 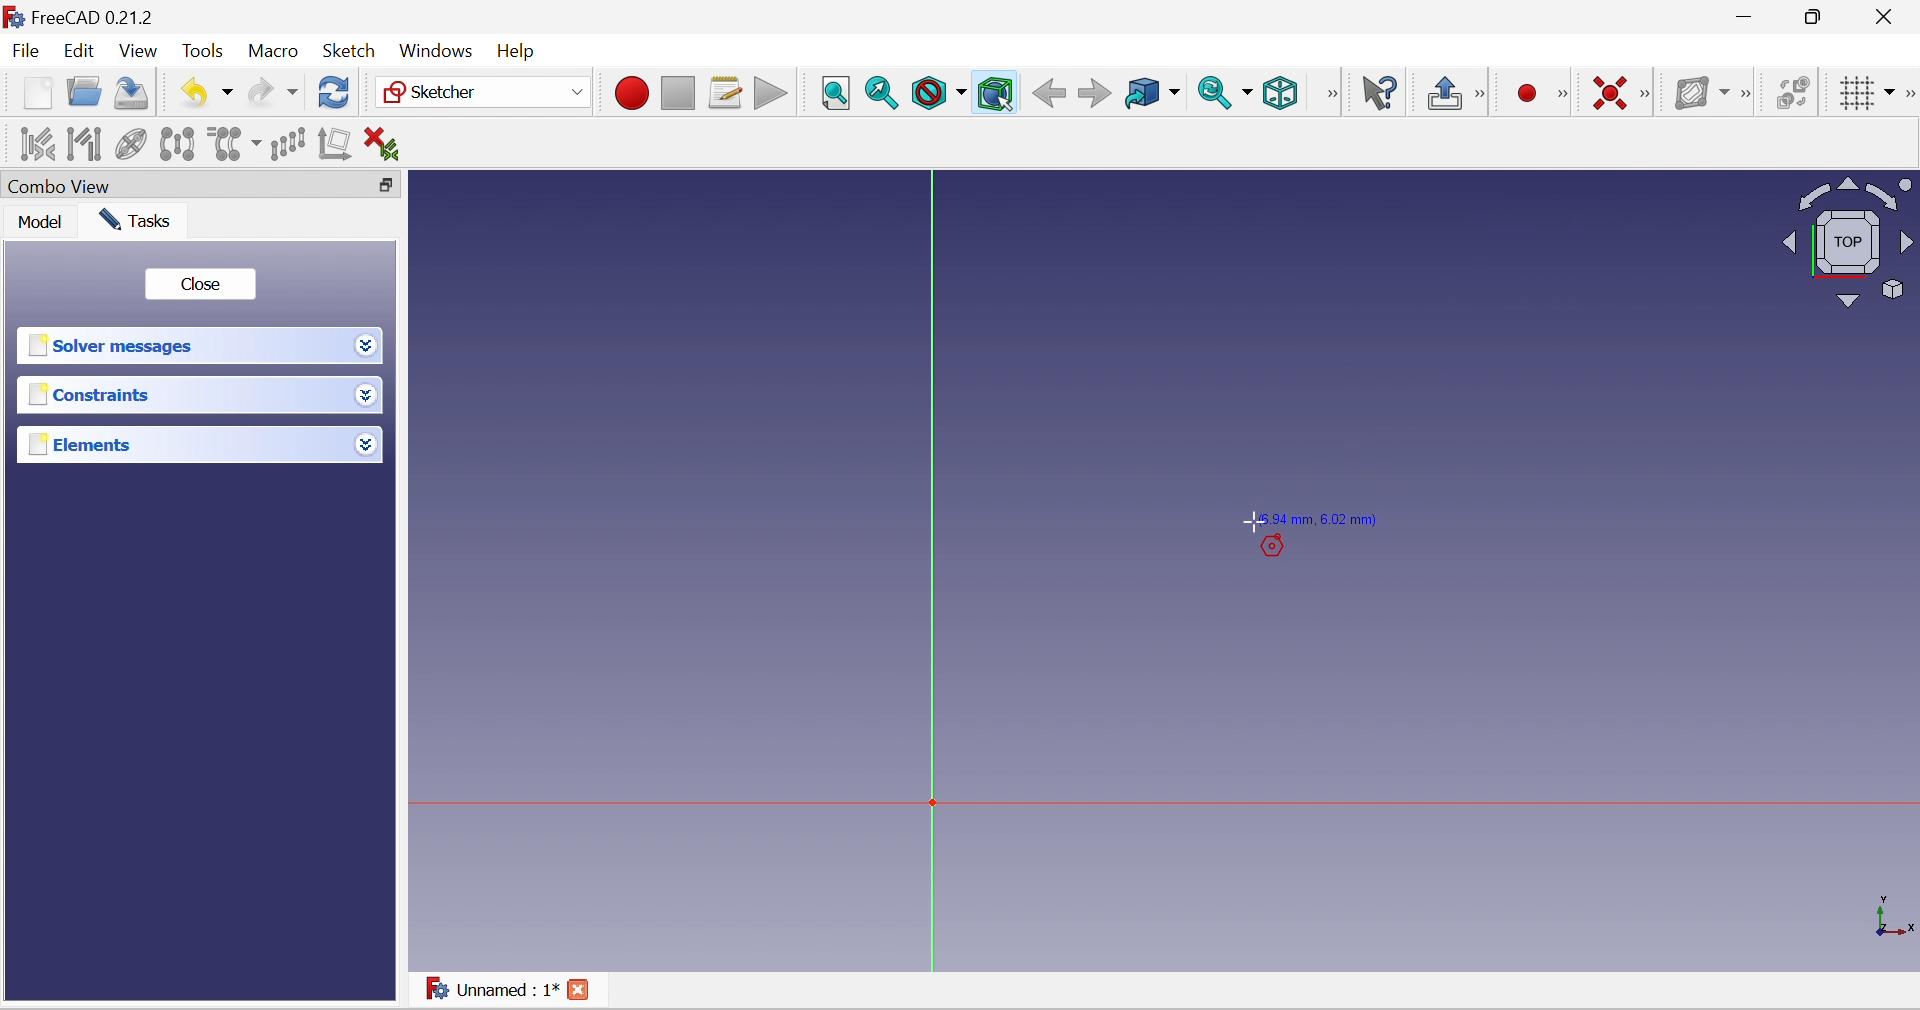 What do you see at coordinates (78, 49) in the screenshot?
I see `Edit` at bounding box center [78, 49].